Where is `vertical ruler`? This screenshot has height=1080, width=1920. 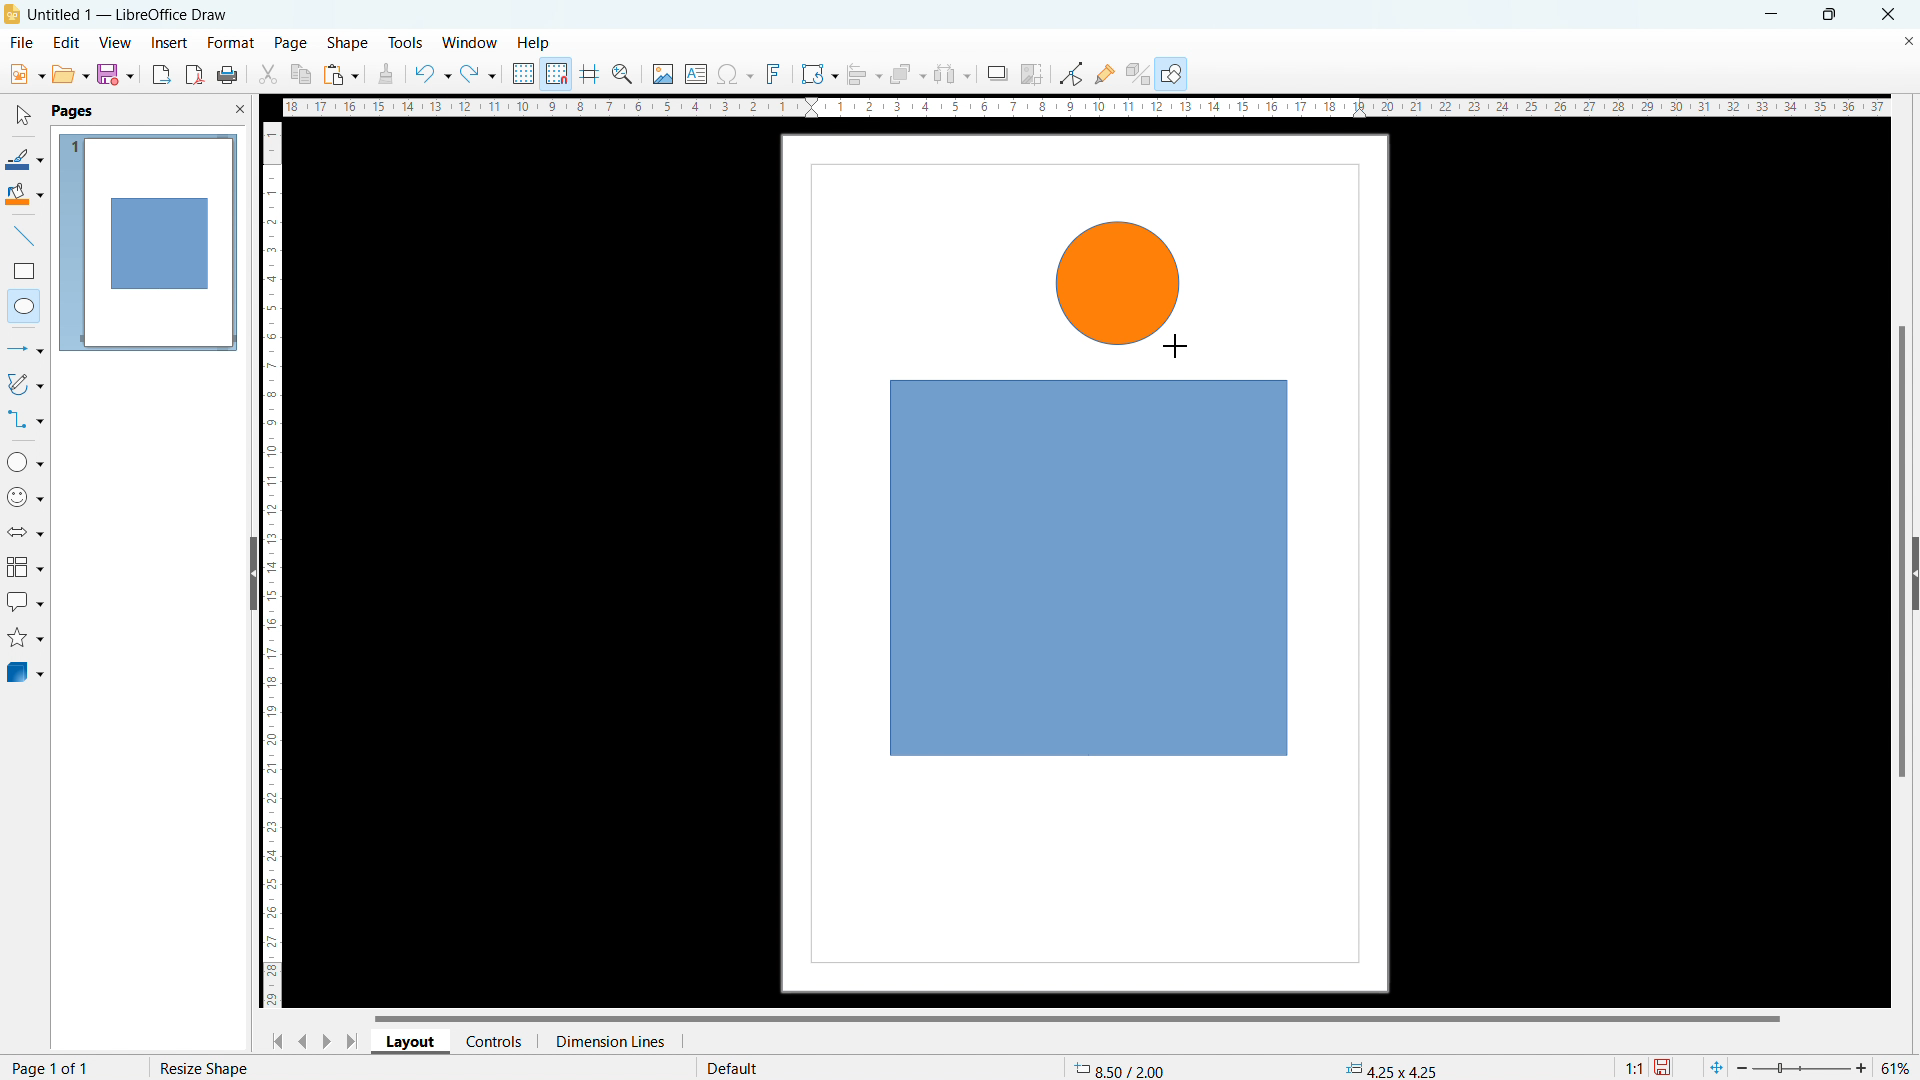
vertical ruler is located at coordinates (272, 565).